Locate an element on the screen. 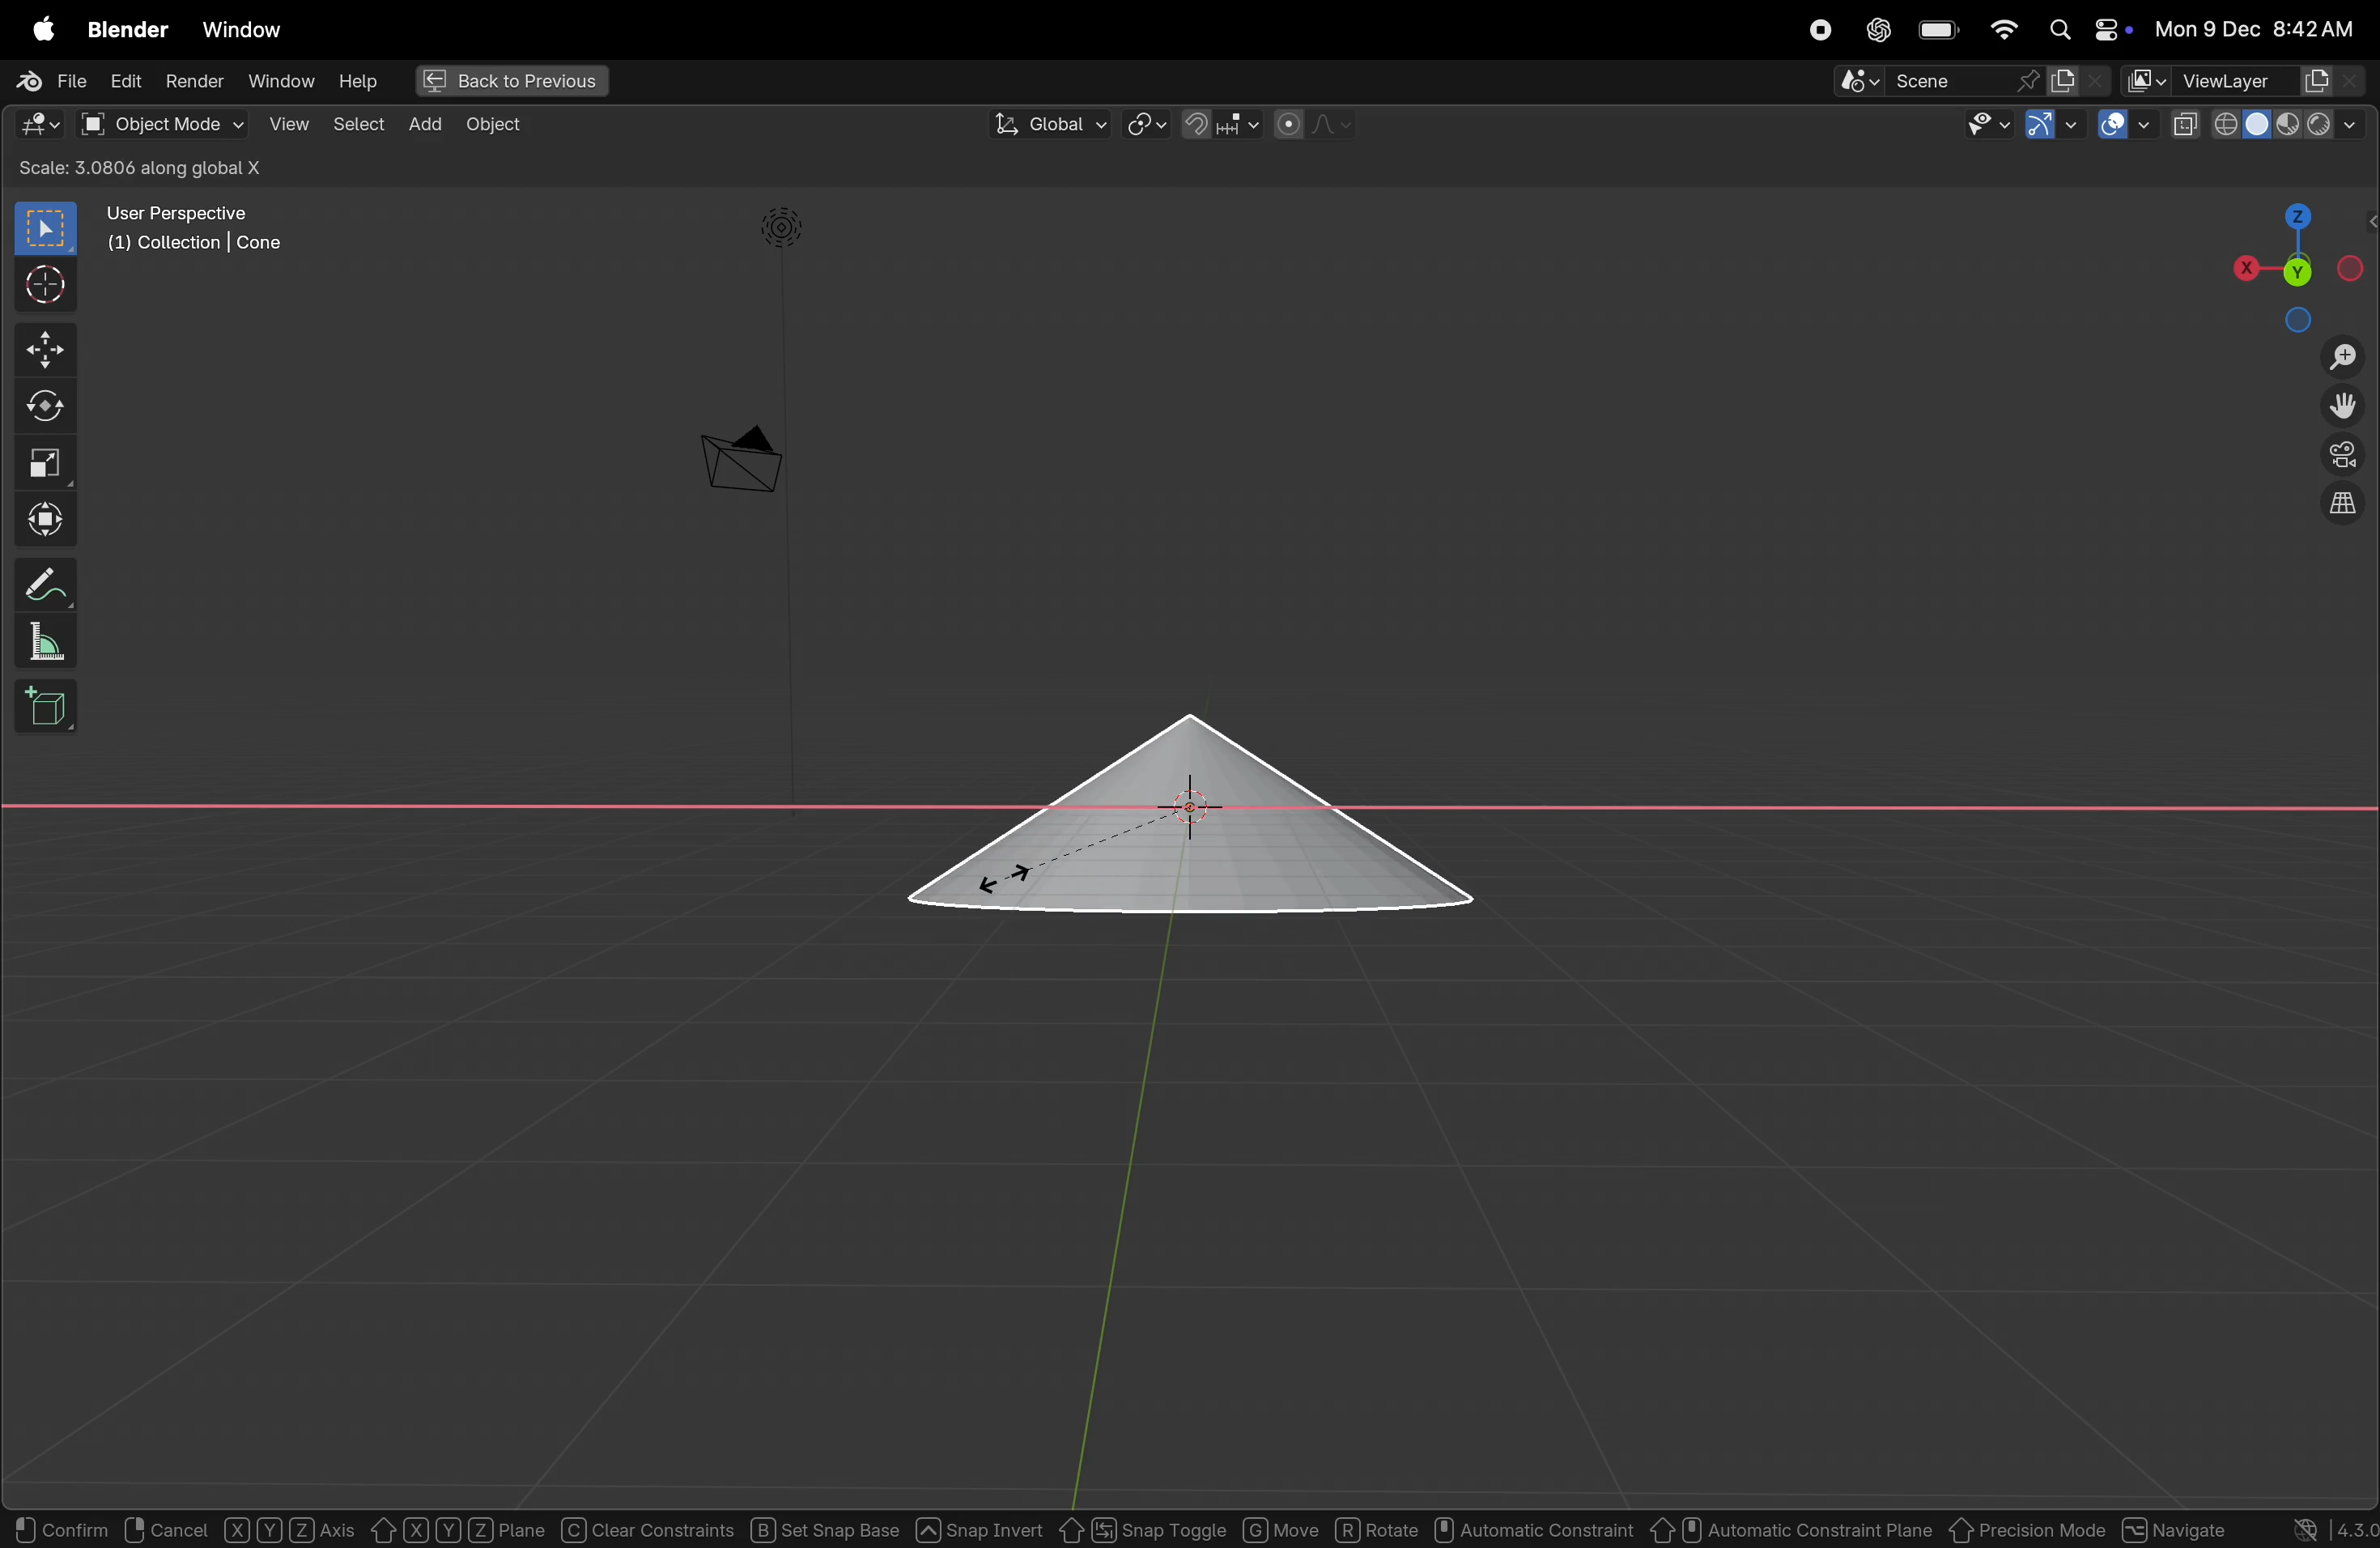 The width and height of the screenshot is (2380, 1548). Pin scene is located at coordinates (1934, 81).